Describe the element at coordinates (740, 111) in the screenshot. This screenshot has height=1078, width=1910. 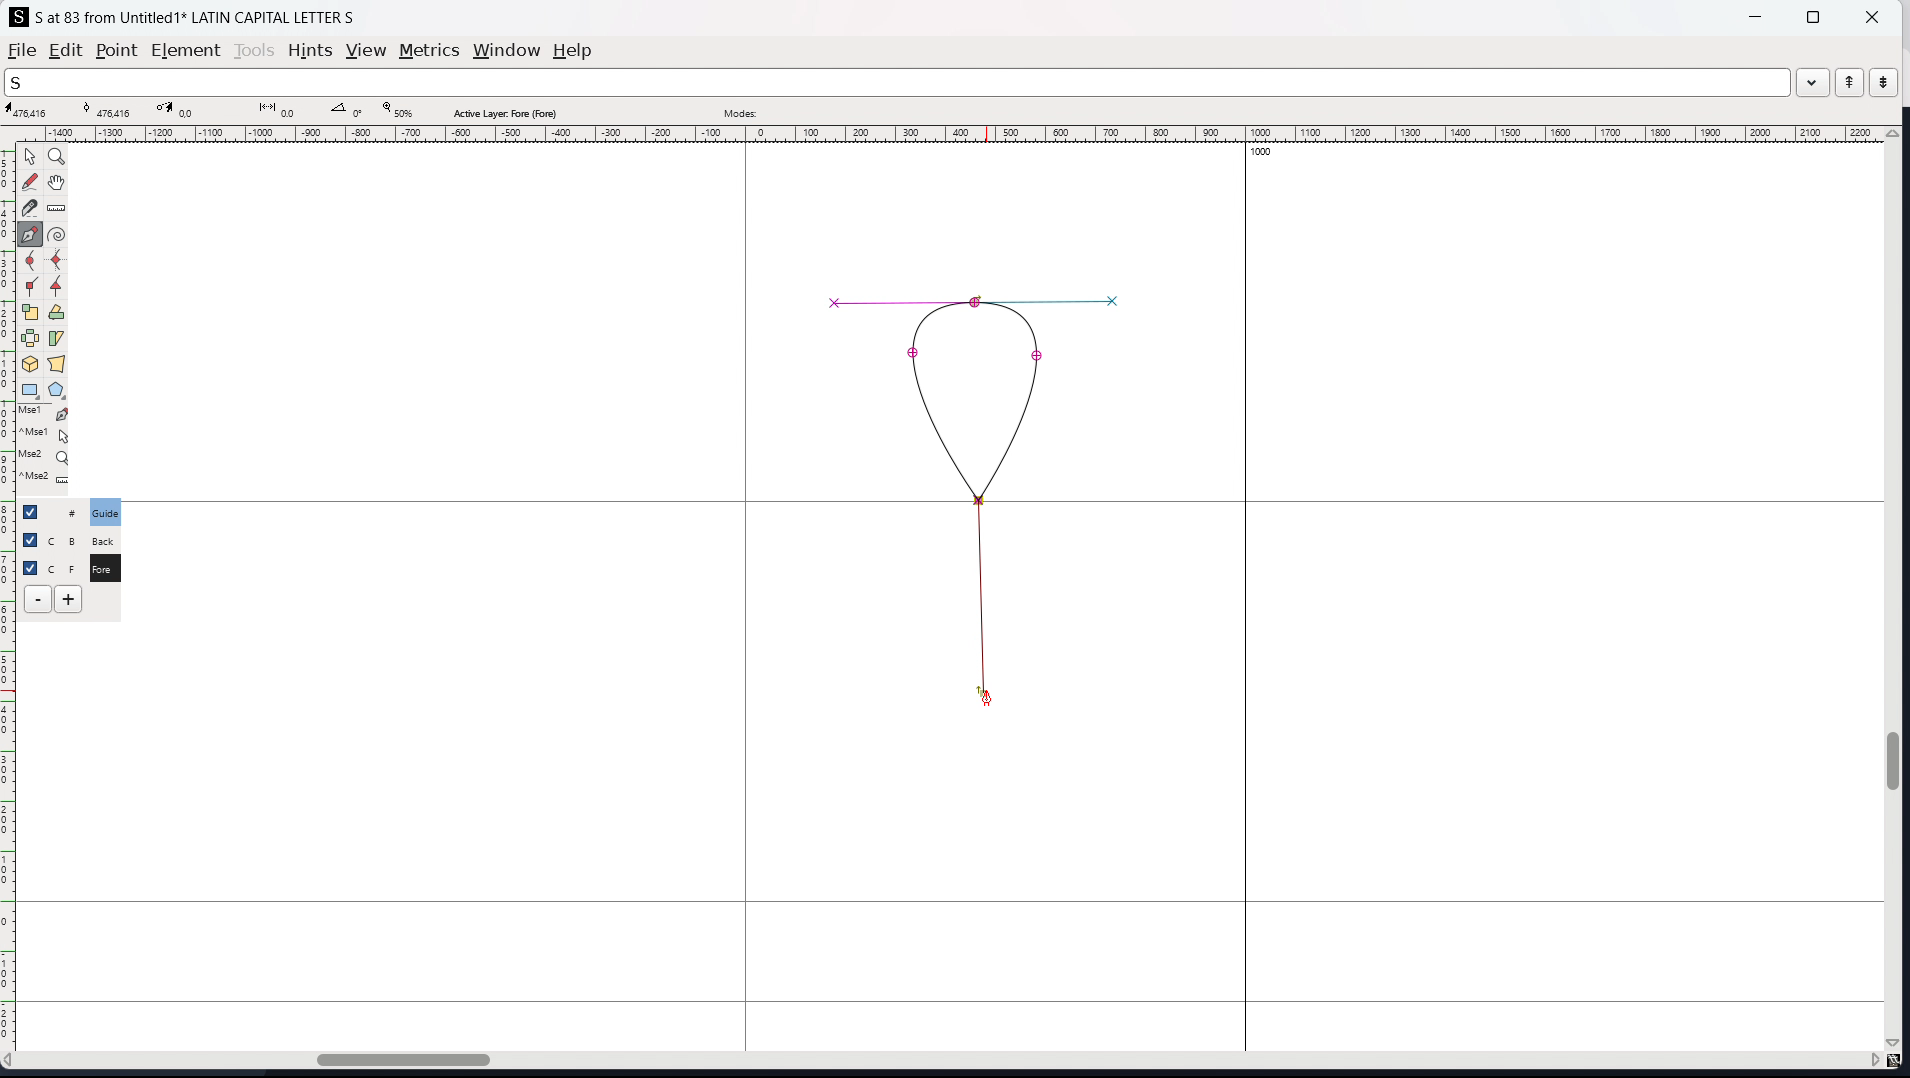
I see `modes` at that location.